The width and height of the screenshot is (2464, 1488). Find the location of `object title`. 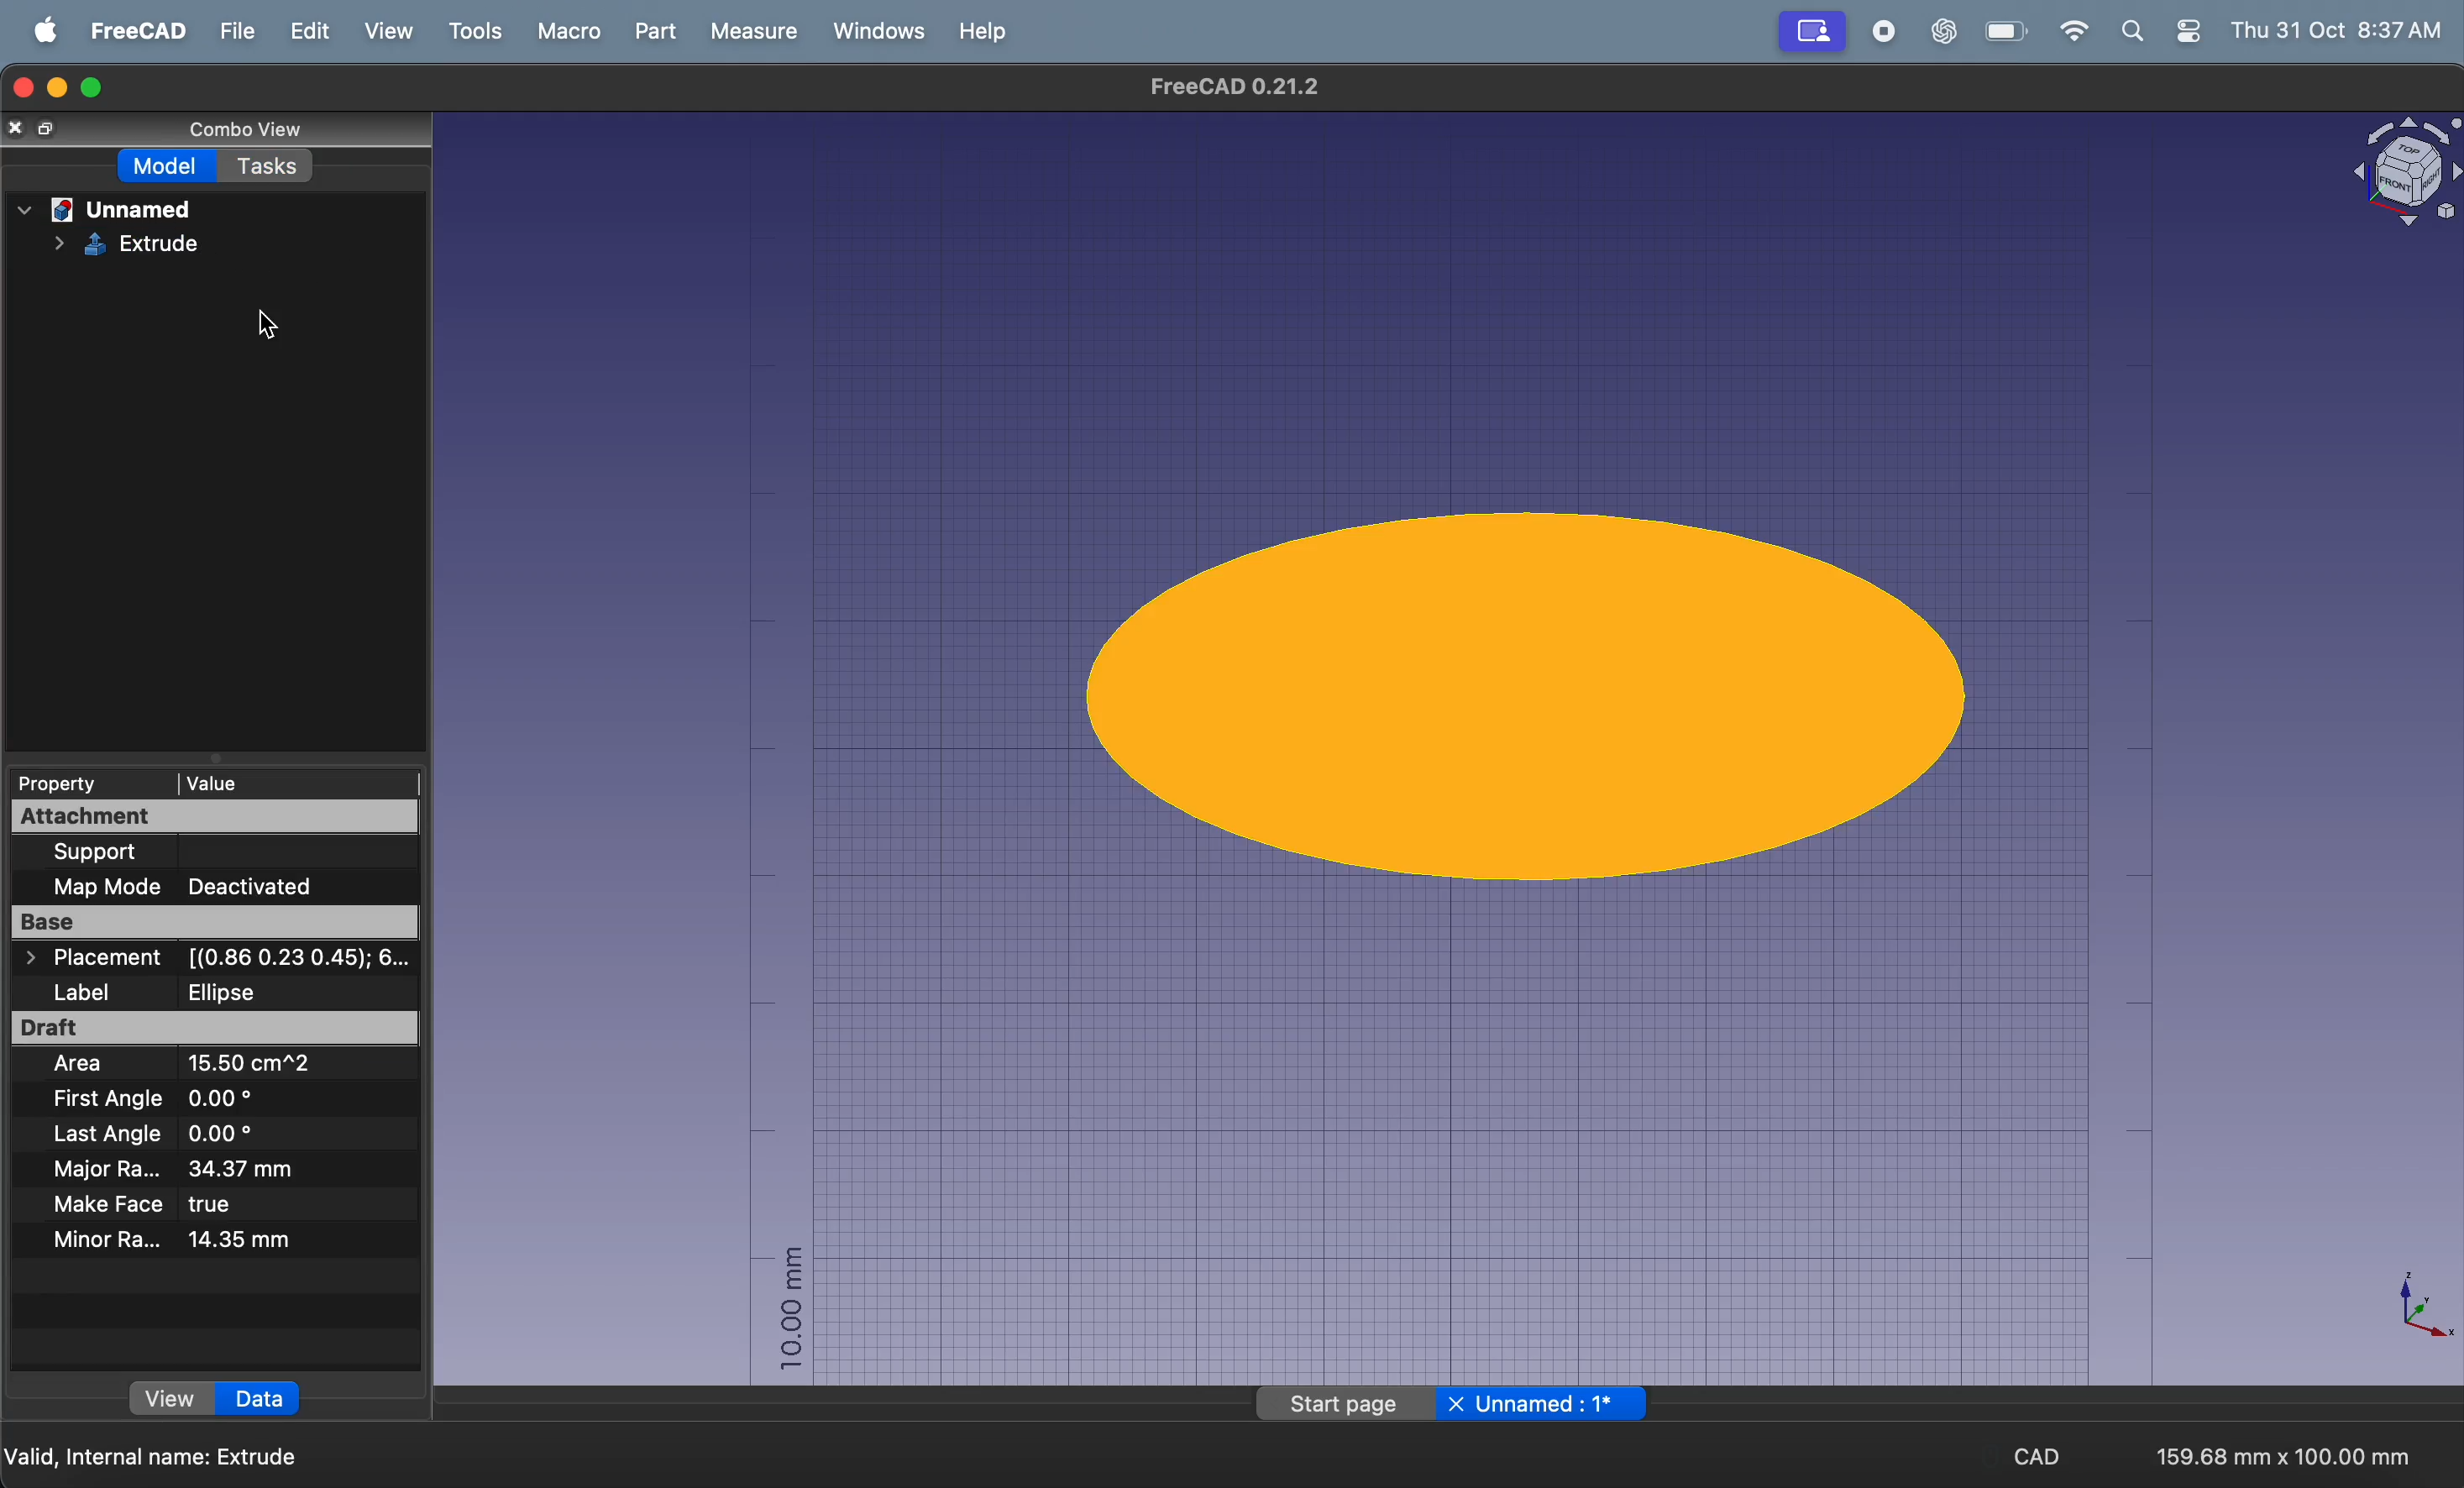

object title is located at coordinates (2379, 174).